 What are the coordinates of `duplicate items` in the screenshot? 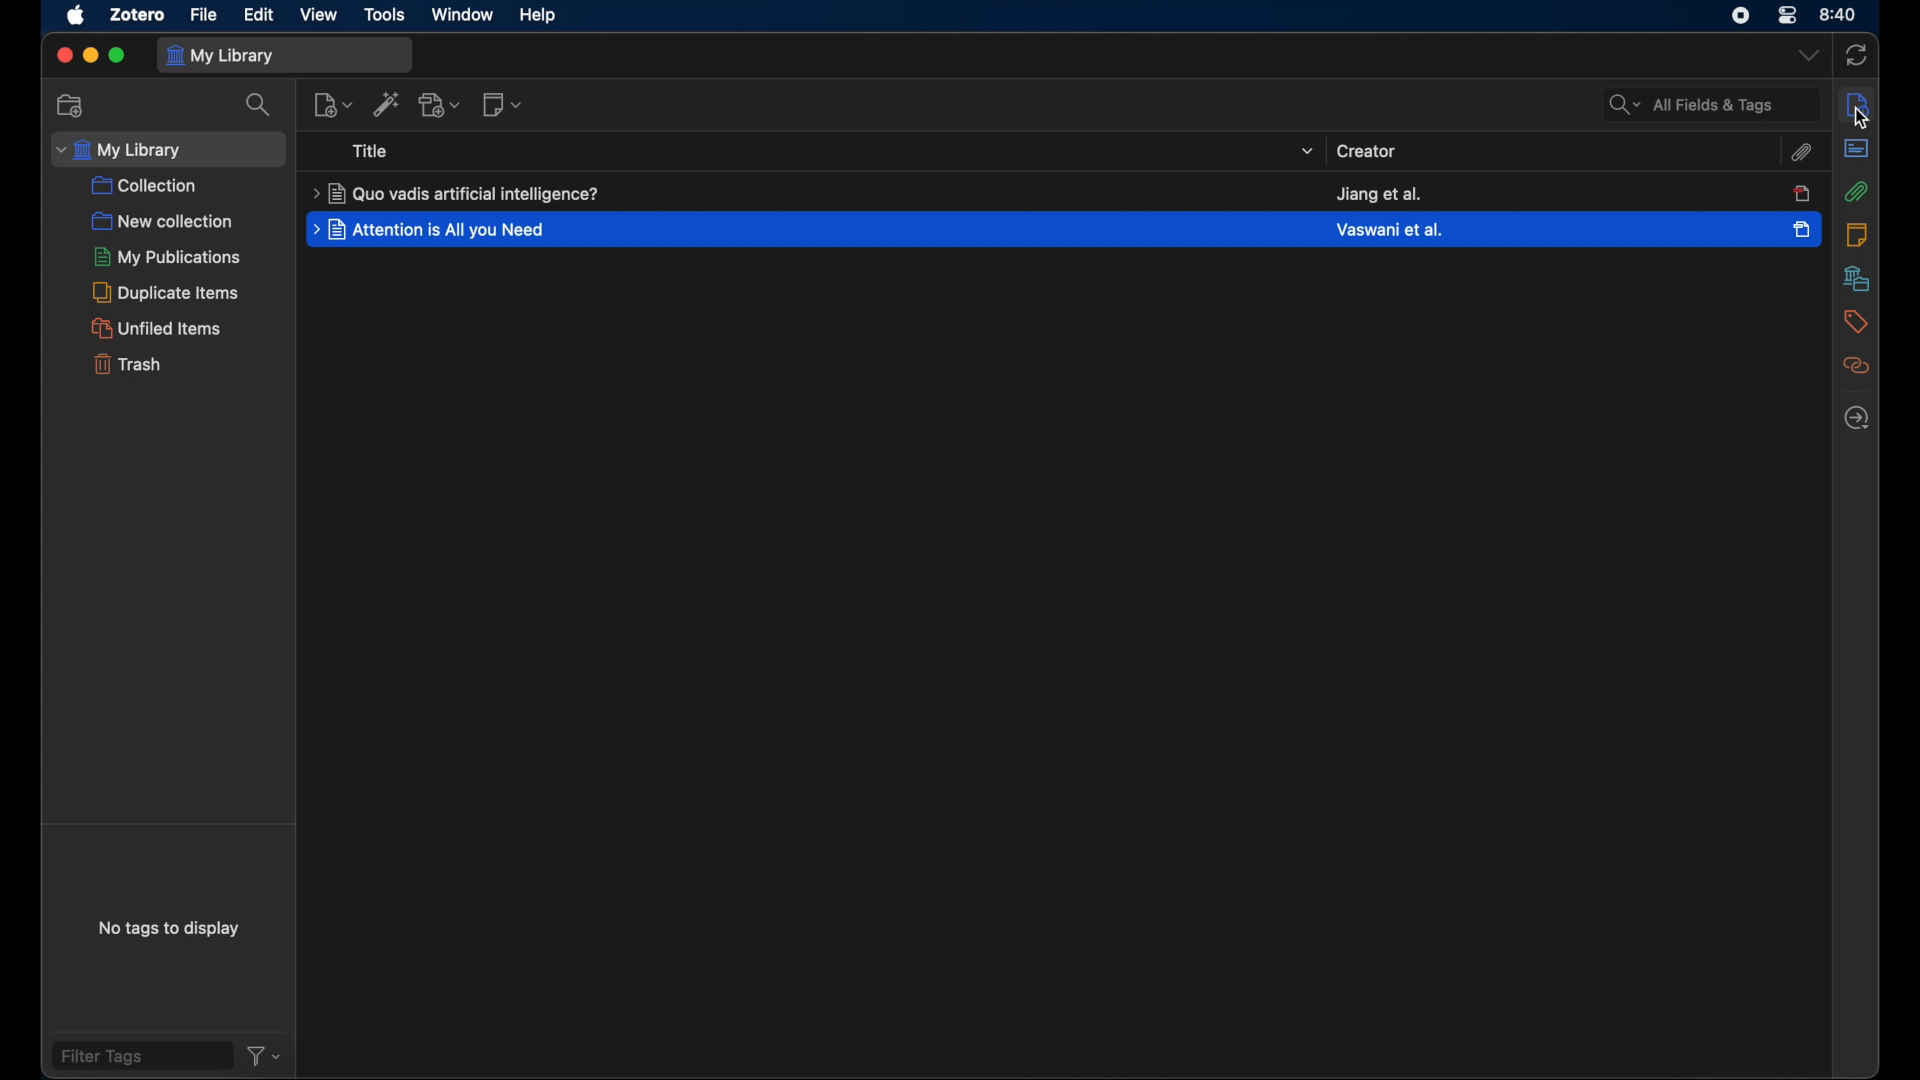 It's located at (167, 292).